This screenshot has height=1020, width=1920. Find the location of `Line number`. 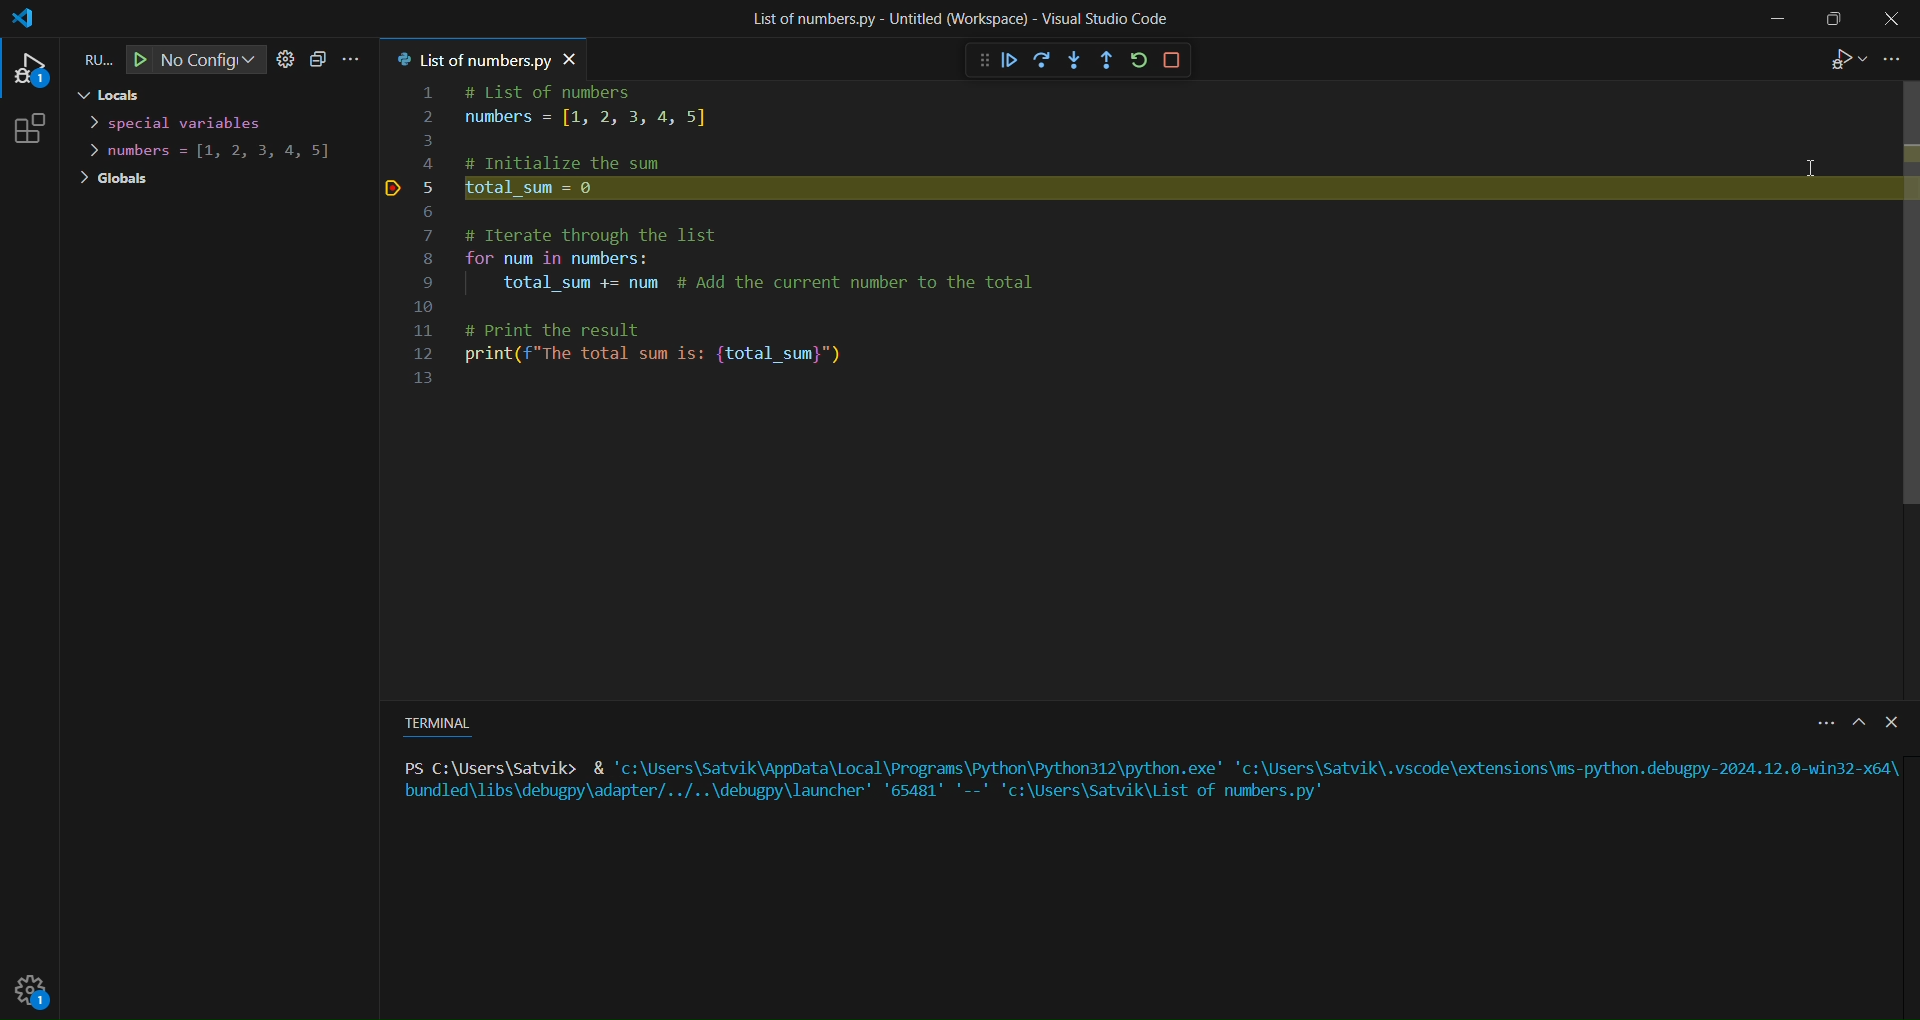

Line number is located at coordinates (428, 229).